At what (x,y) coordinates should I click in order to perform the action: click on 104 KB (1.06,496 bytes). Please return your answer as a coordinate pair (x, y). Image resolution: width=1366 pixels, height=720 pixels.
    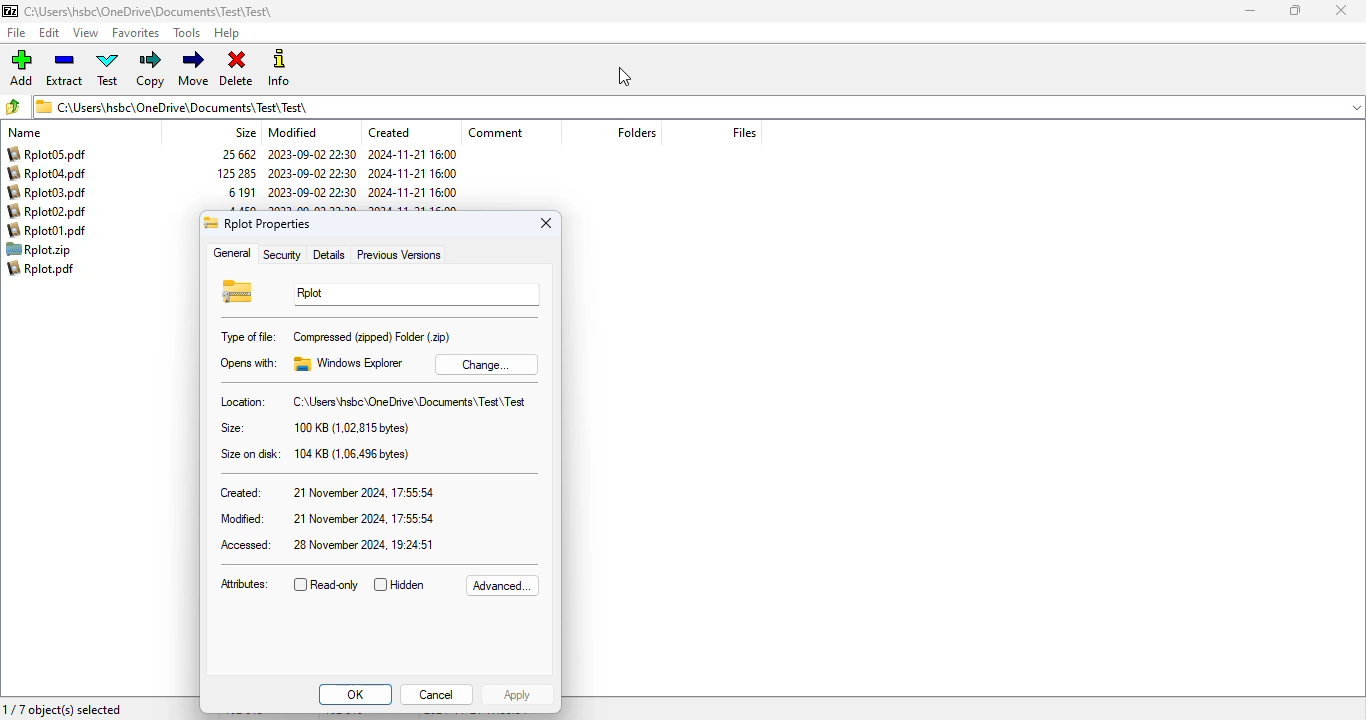
    Looking at the image, I should click on (352, 454).